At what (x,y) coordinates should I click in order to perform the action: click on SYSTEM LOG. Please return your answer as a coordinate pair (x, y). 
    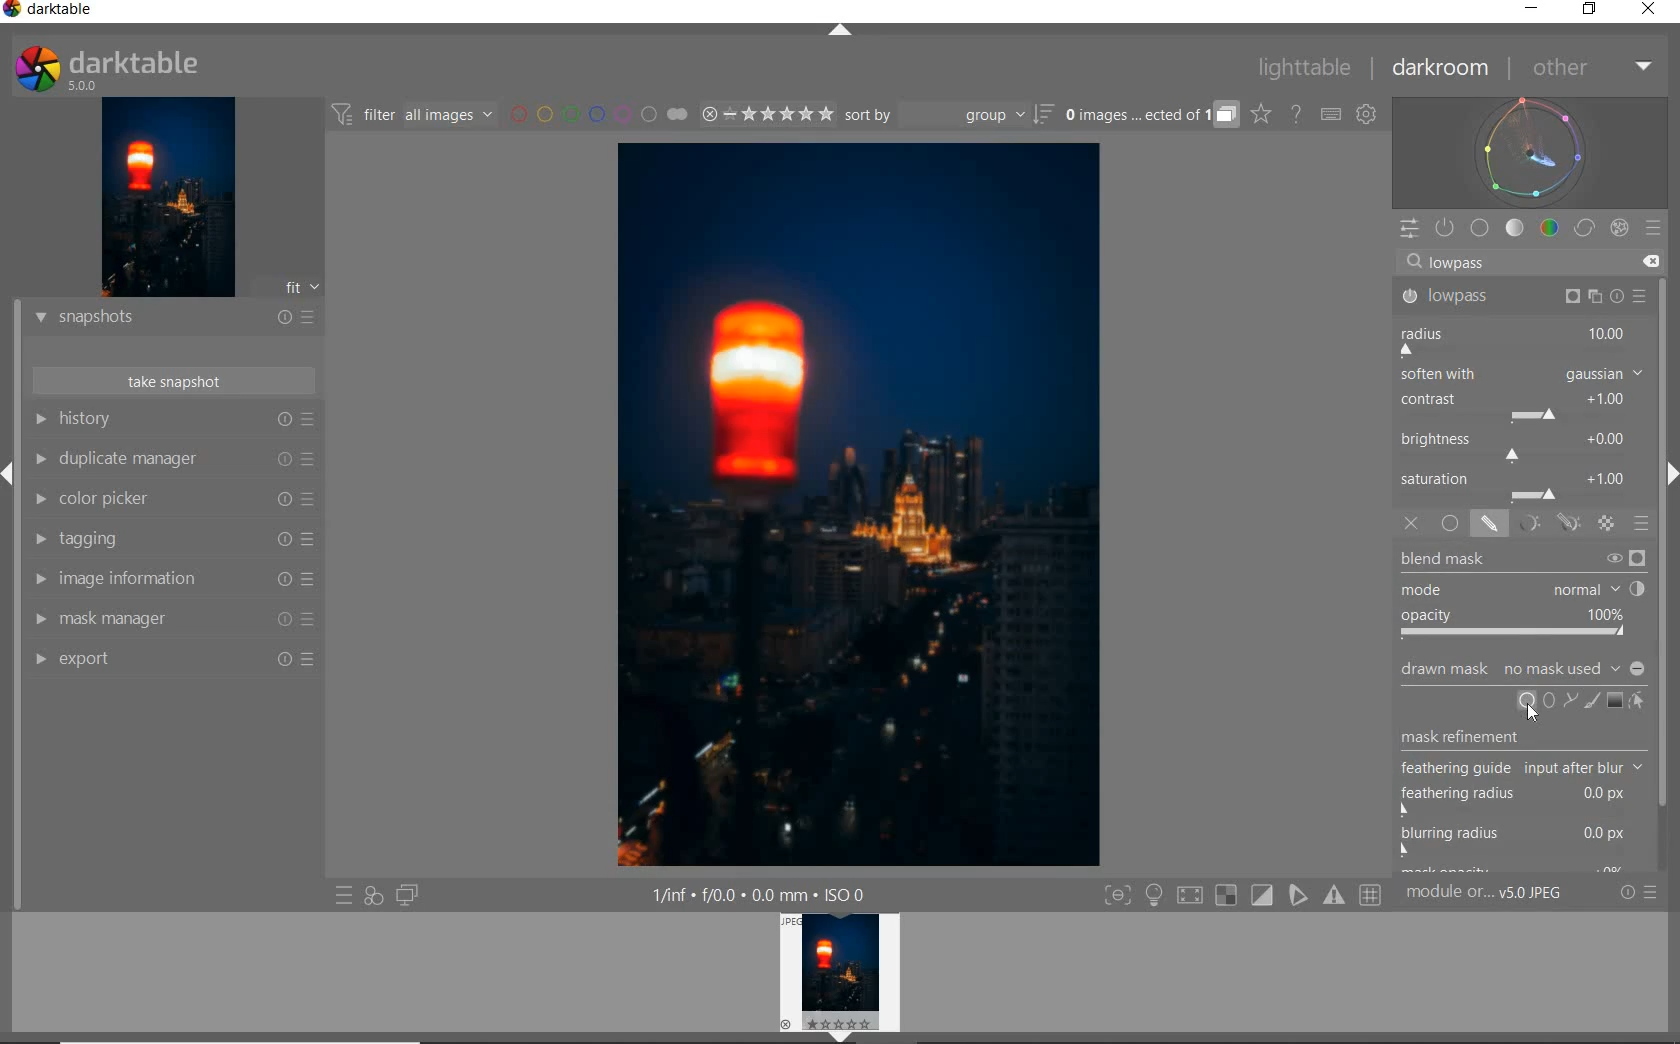
    Looking at the image, I should click on (127, 67).